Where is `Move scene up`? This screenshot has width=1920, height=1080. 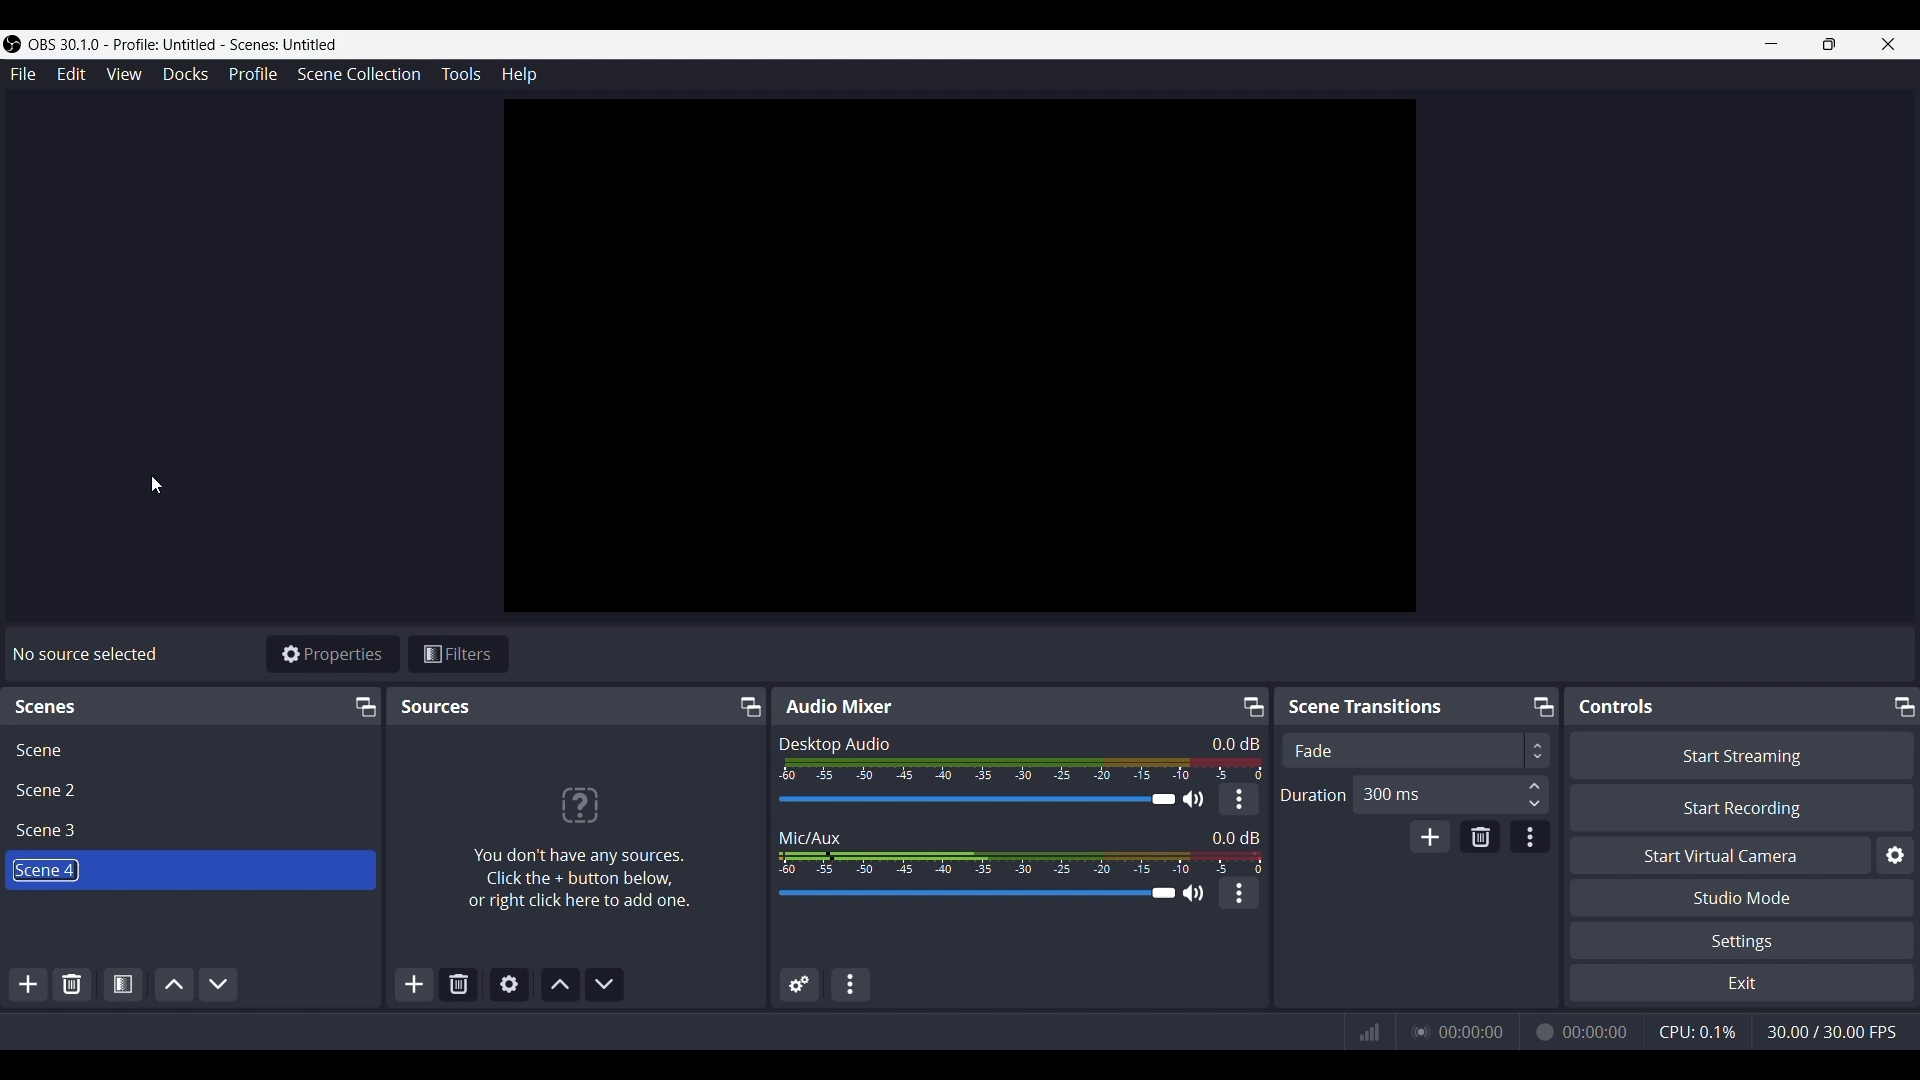 Move scene up is located at coordinates (174, 983).